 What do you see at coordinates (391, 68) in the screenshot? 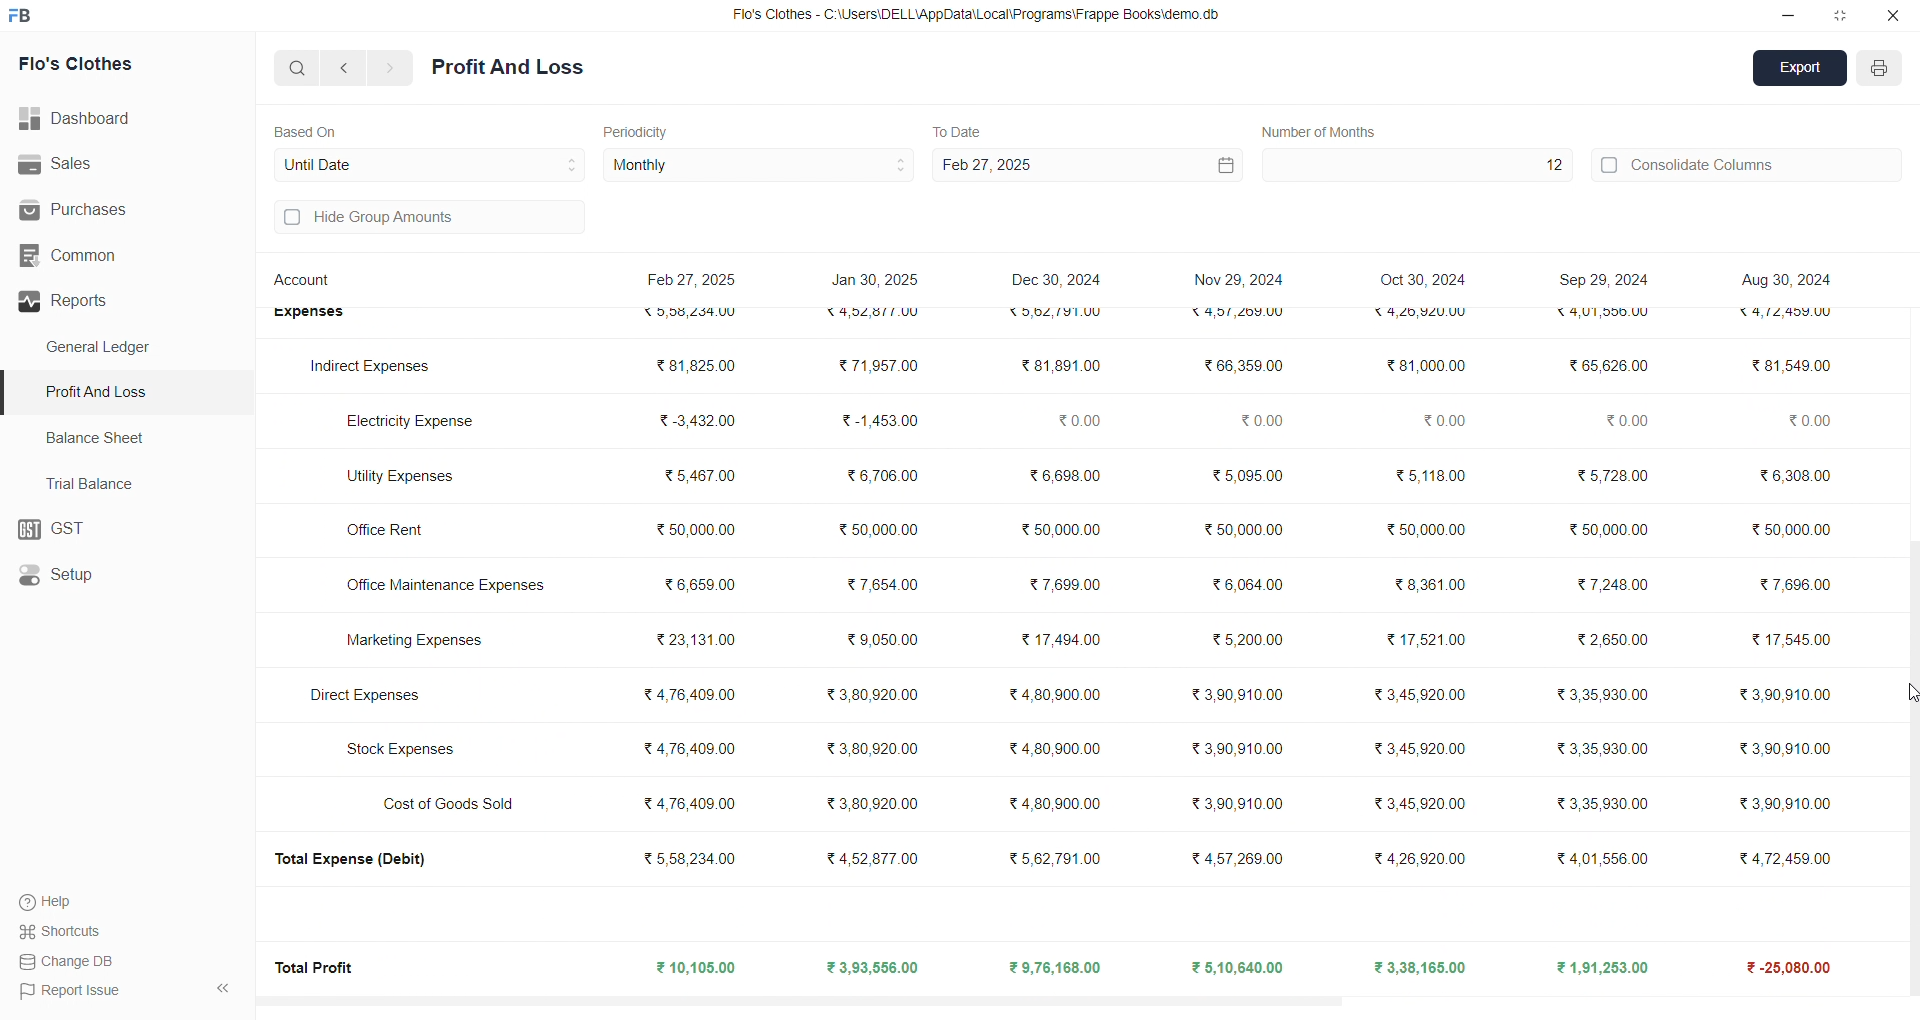
I see `navigate forward` at bounding box center [391, 68].